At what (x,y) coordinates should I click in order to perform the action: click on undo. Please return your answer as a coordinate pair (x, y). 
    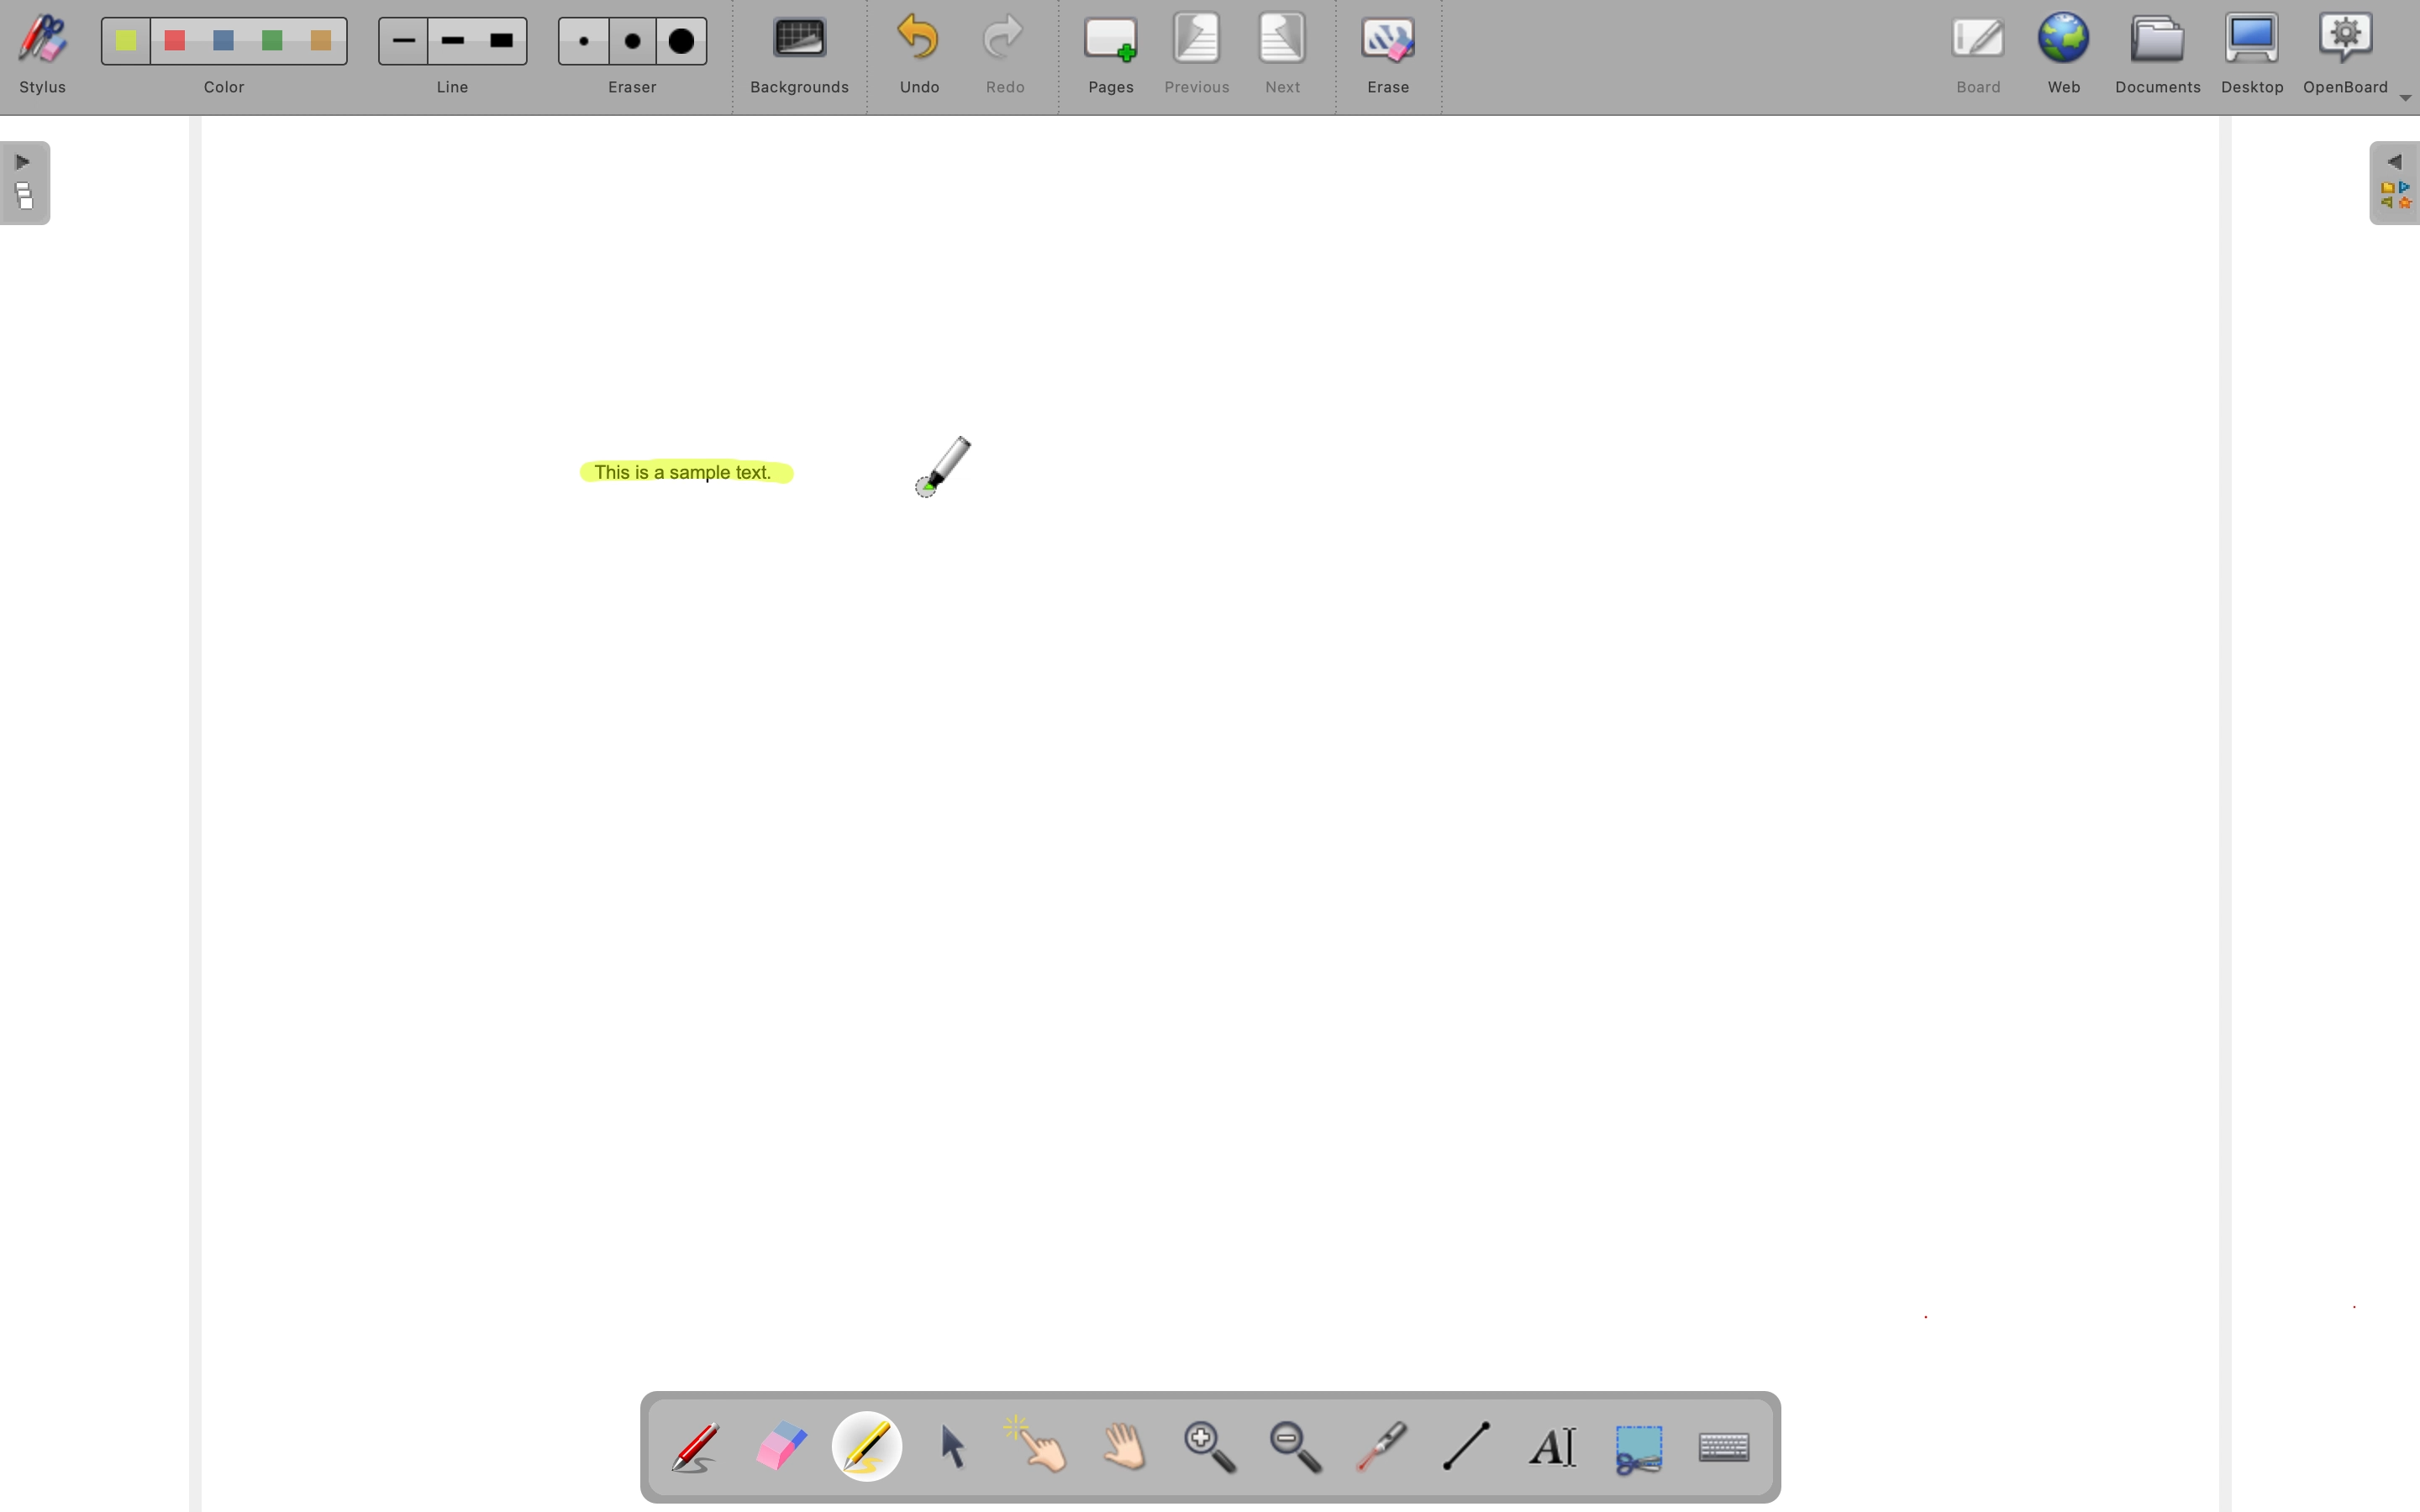
    Looking at the image, I should click on (912, 56).